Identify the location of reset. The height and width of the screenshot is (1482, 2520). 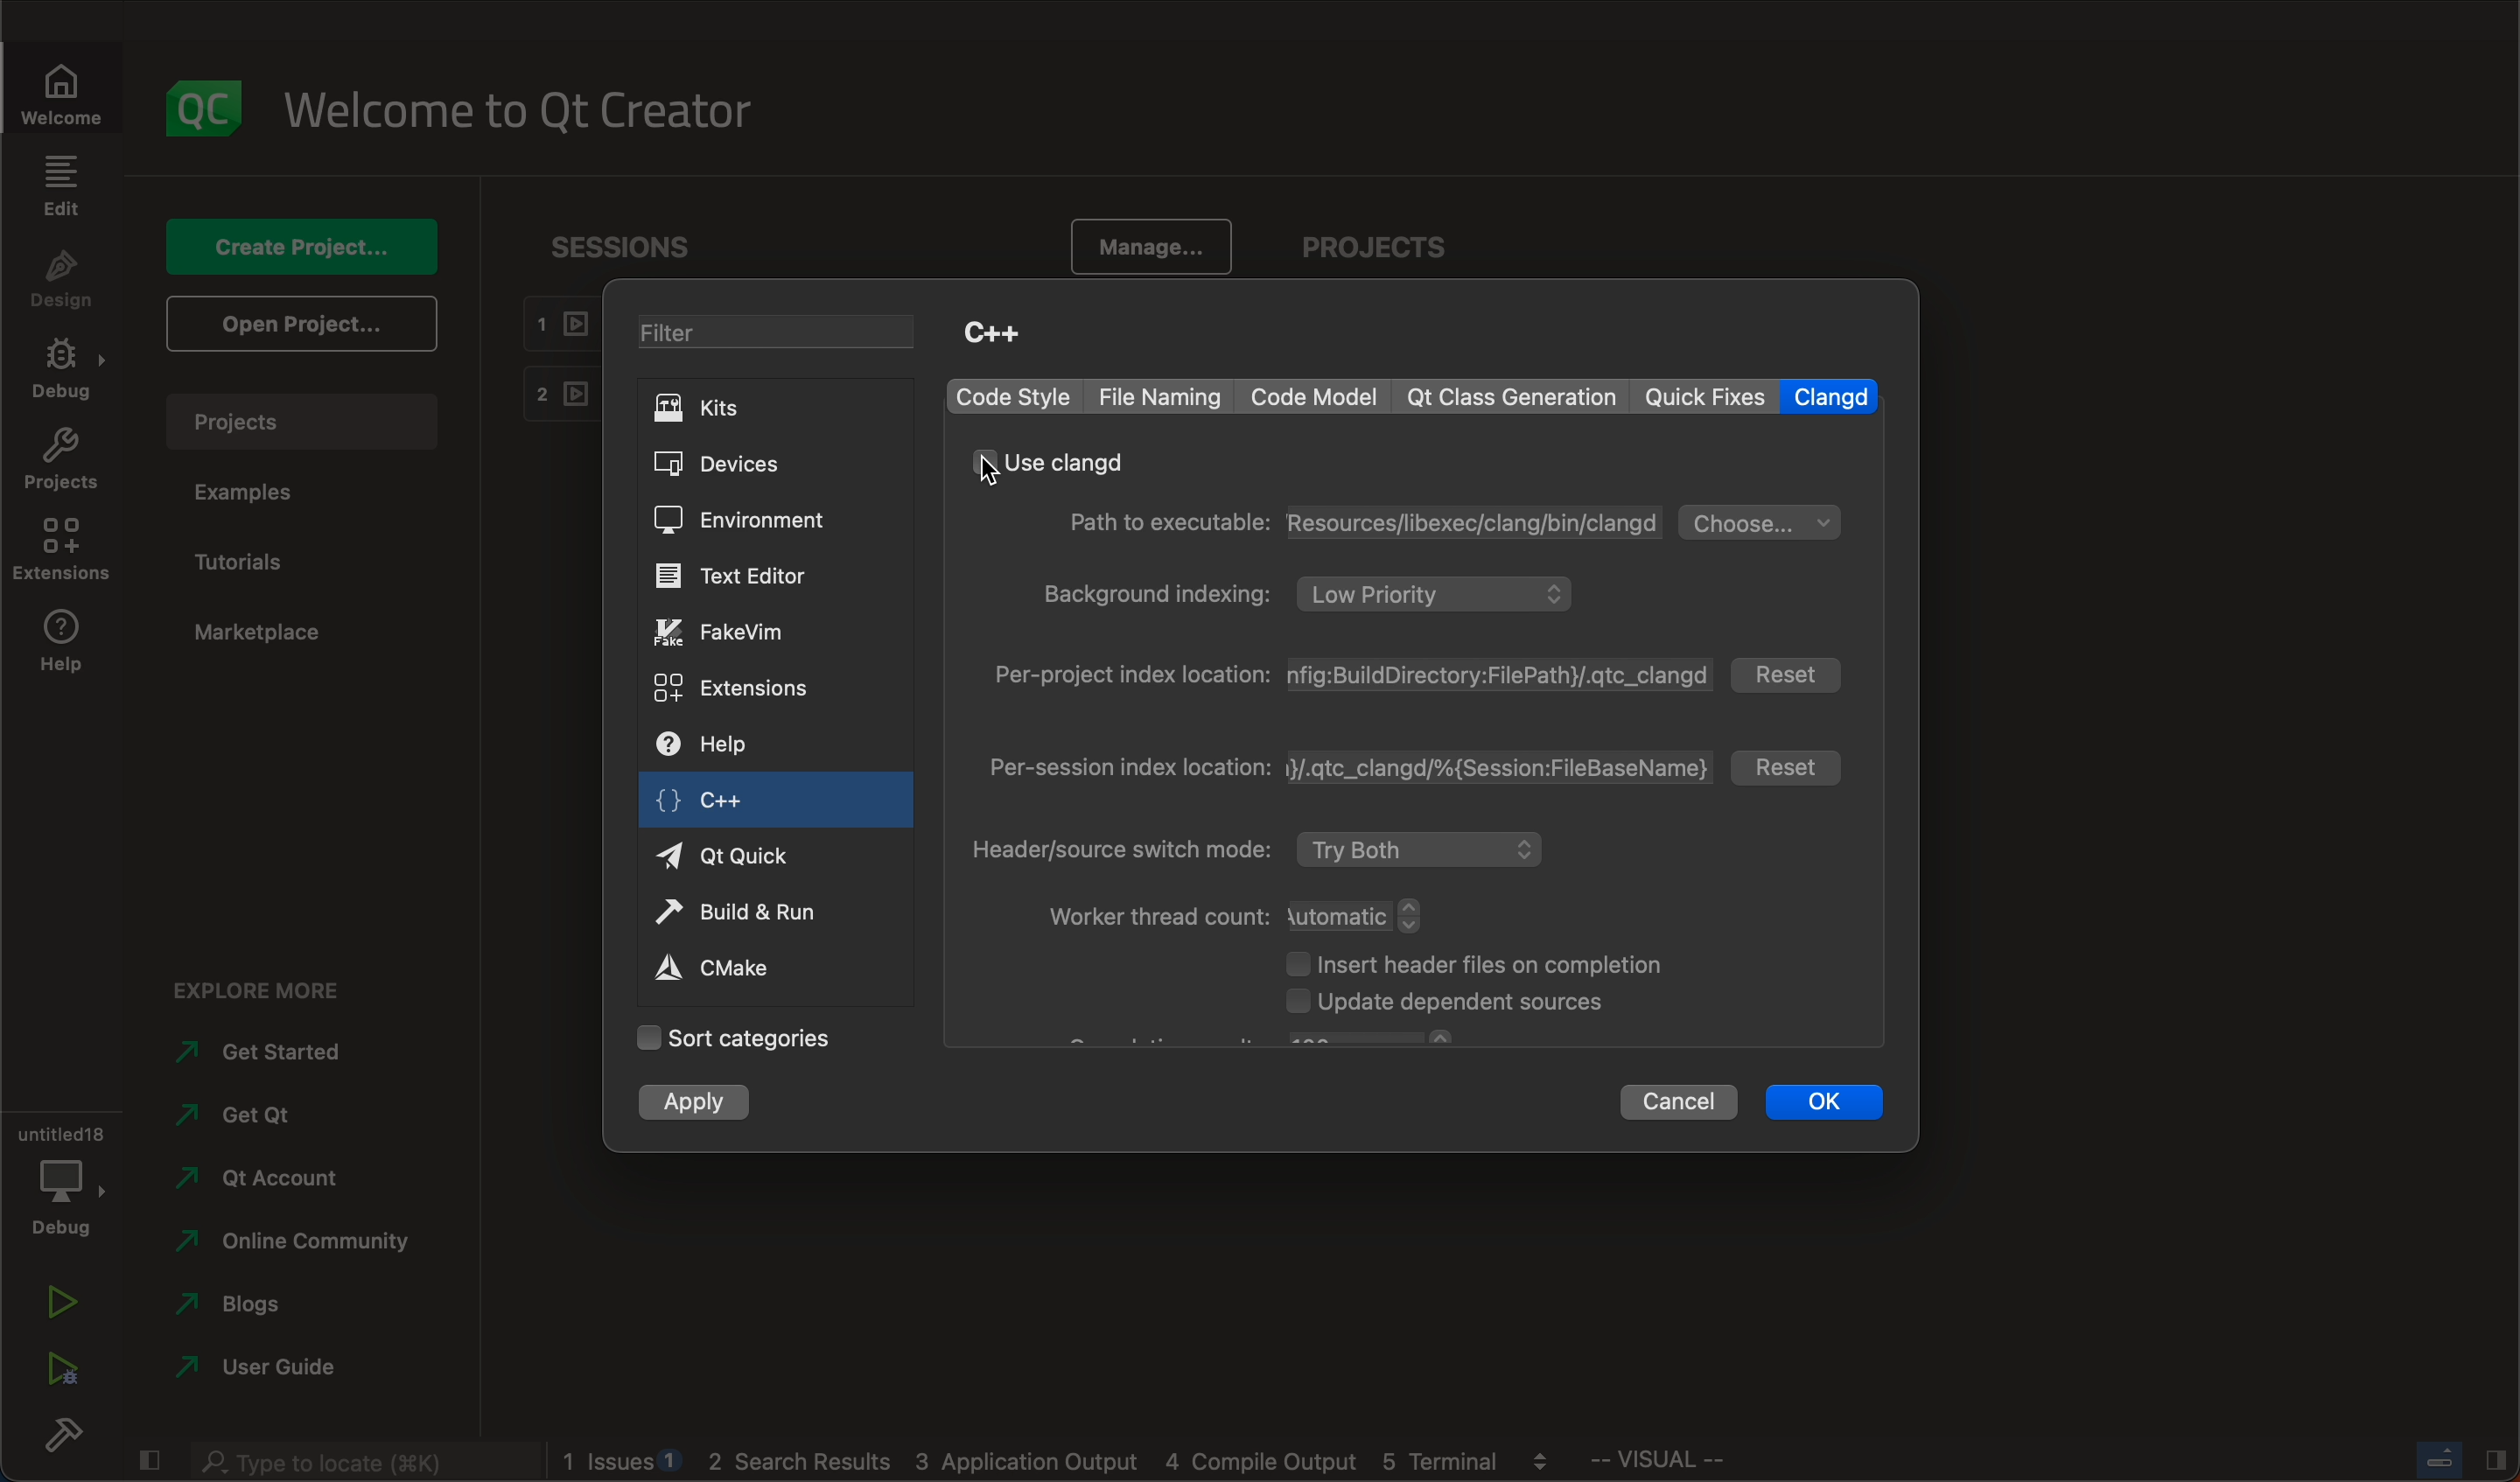
(1786, 766).